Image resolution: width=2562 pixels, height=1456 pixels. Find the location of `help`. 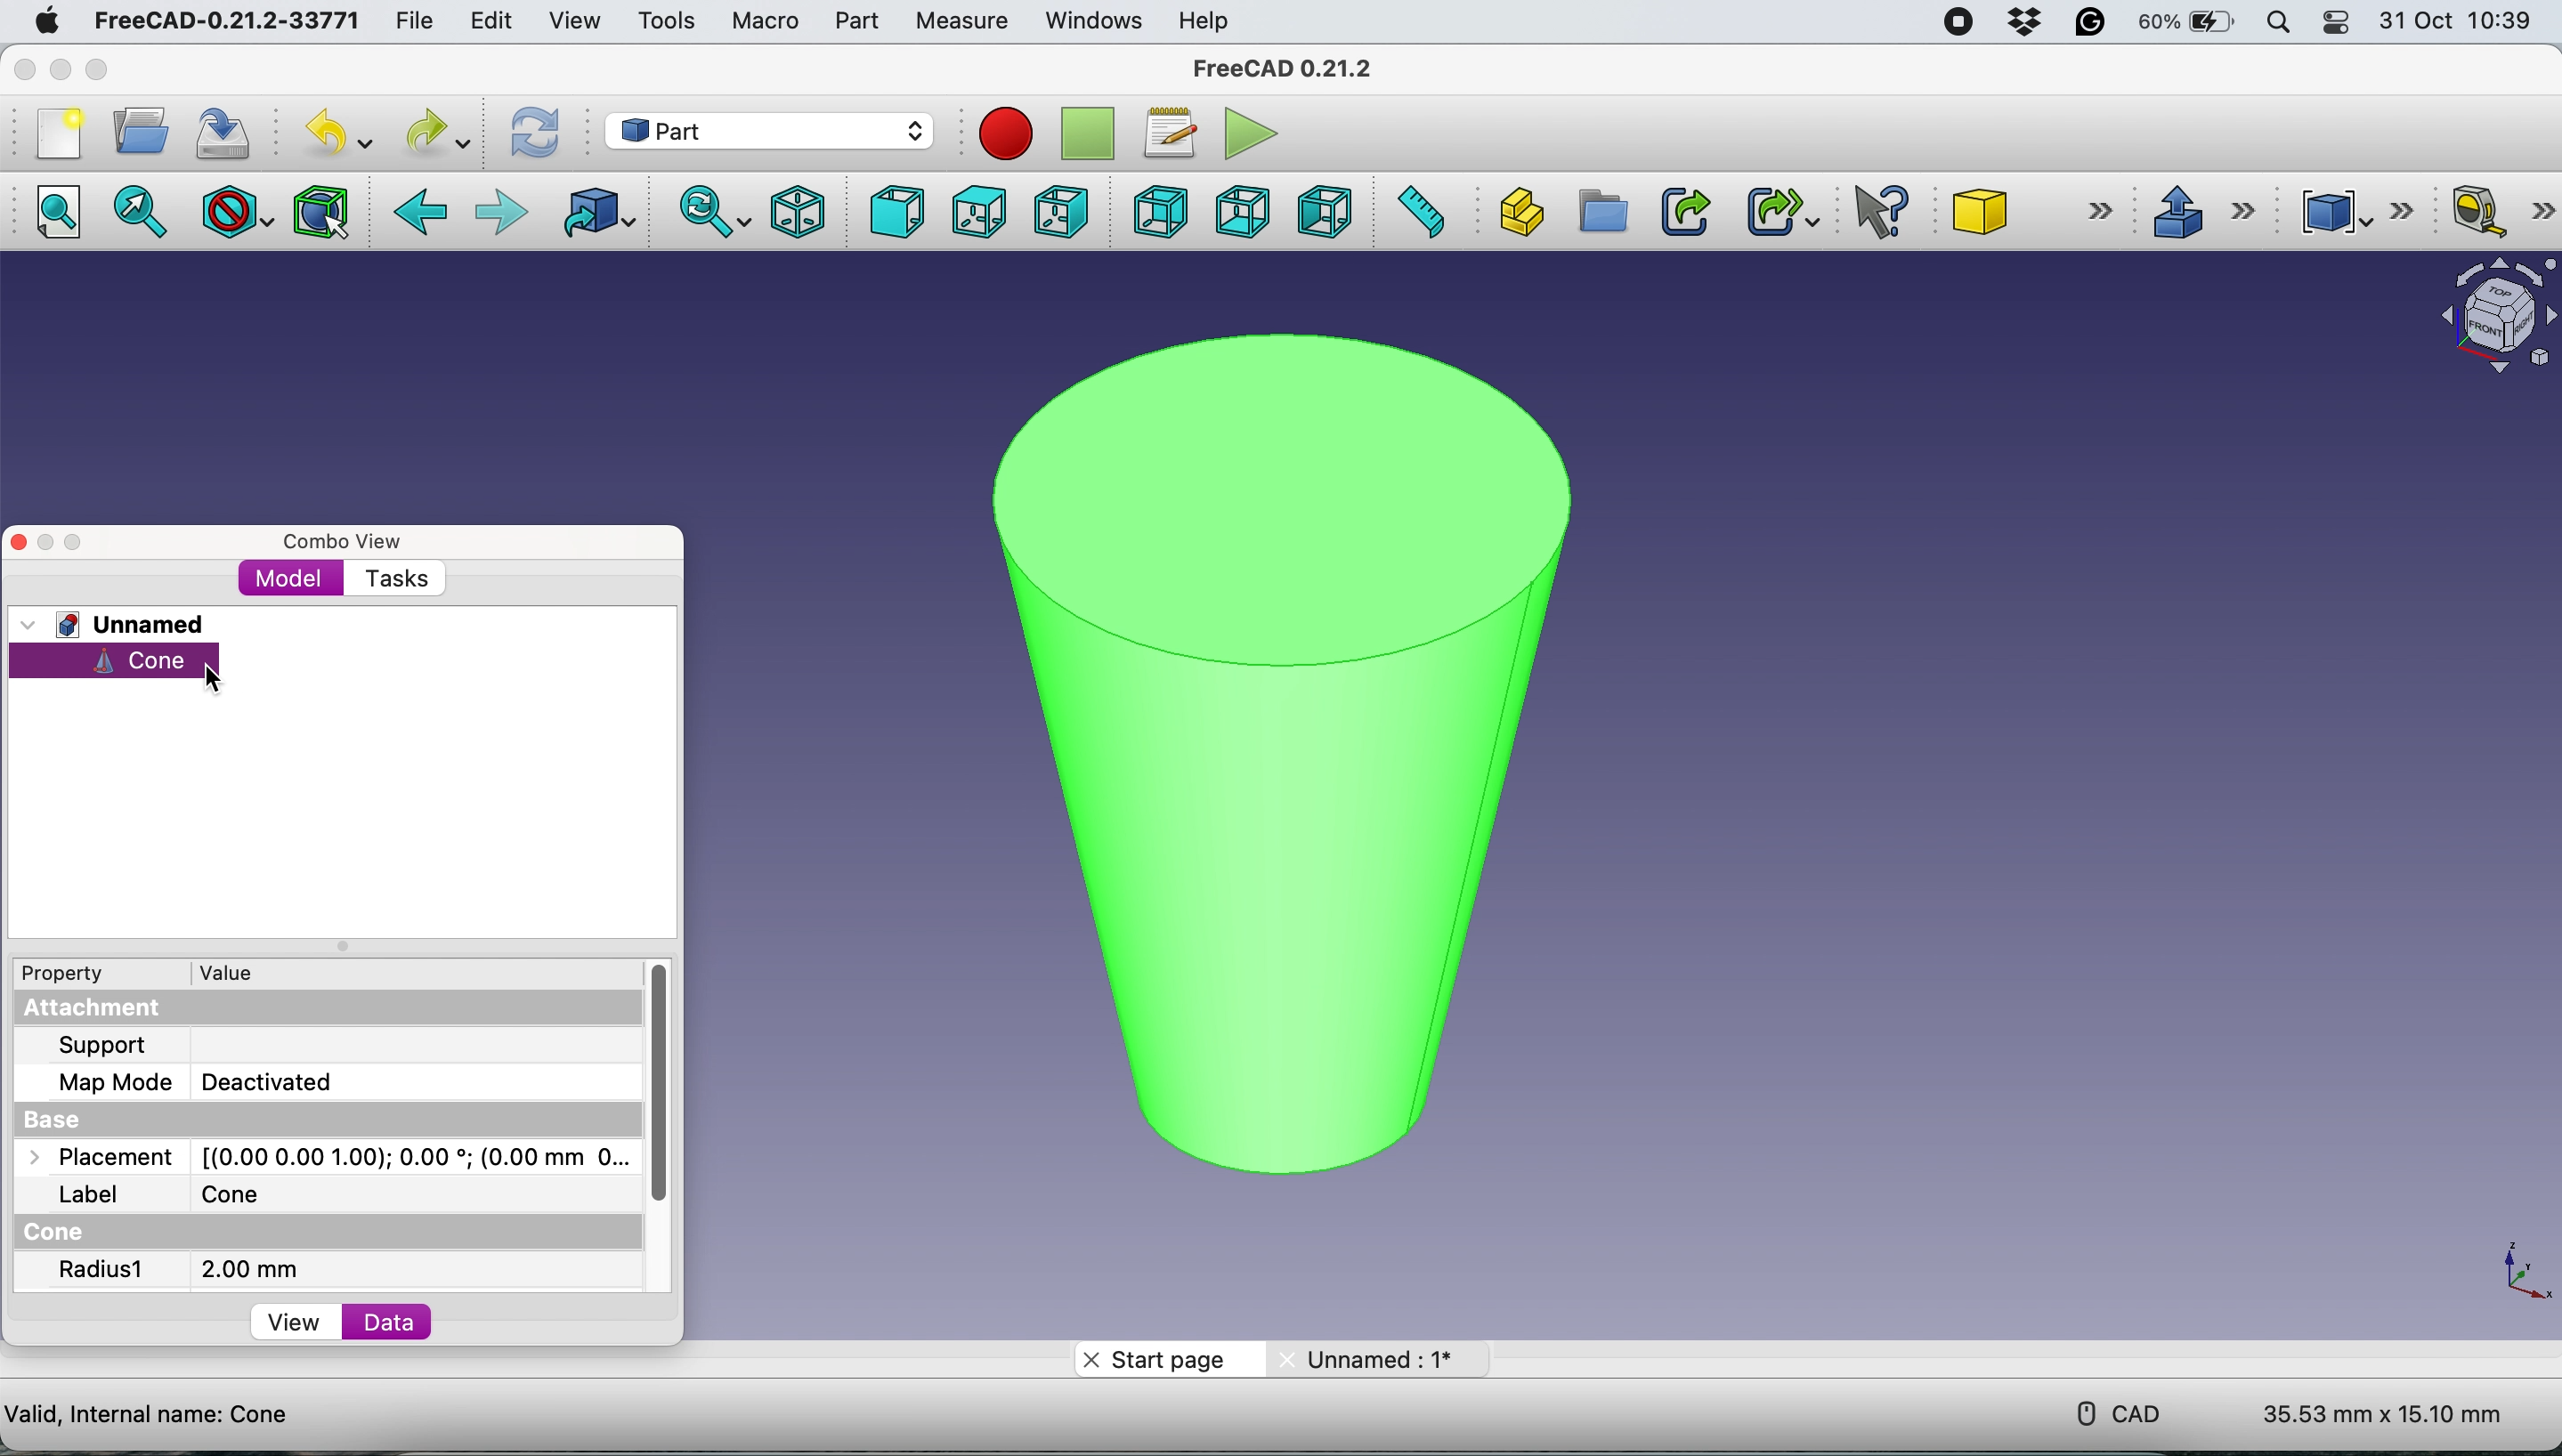

help is located at coordinates (1205, 20).